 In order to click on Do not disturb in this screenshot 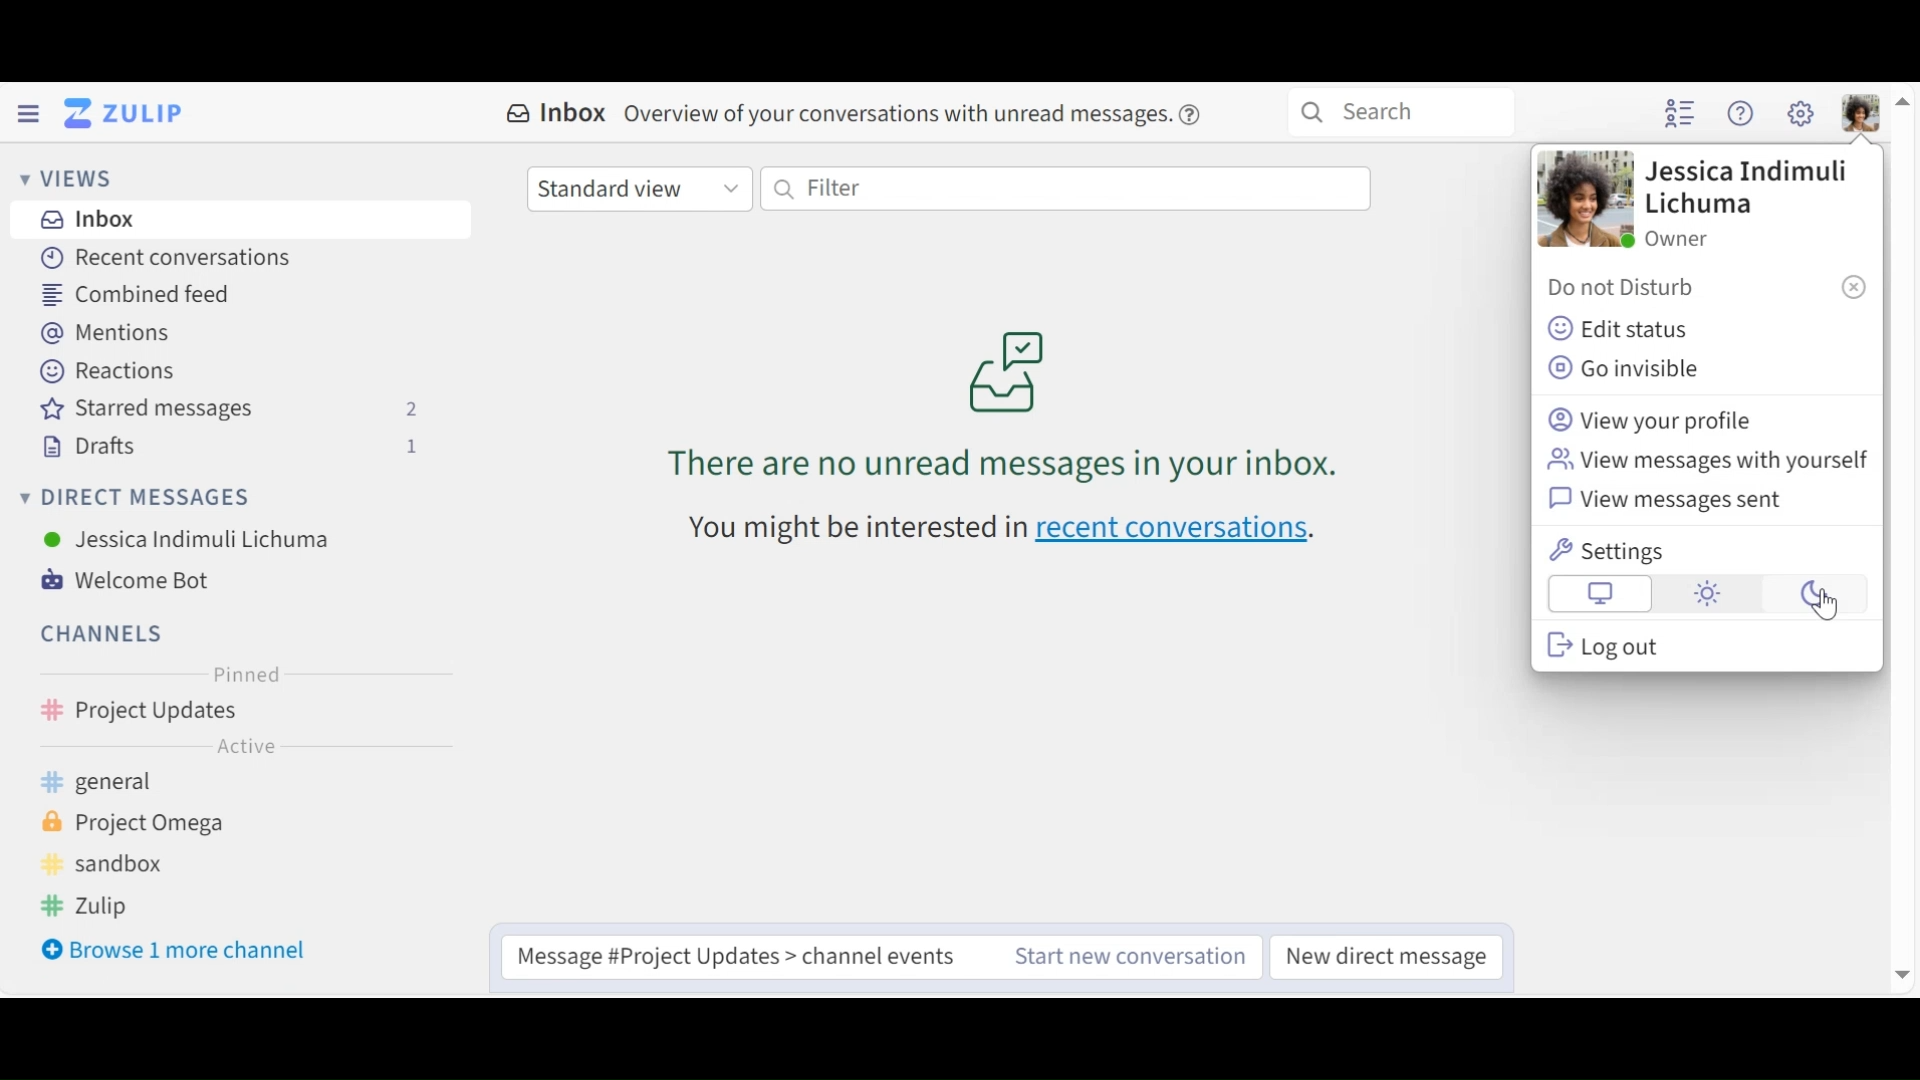, I will do `click(1628, 289)`.